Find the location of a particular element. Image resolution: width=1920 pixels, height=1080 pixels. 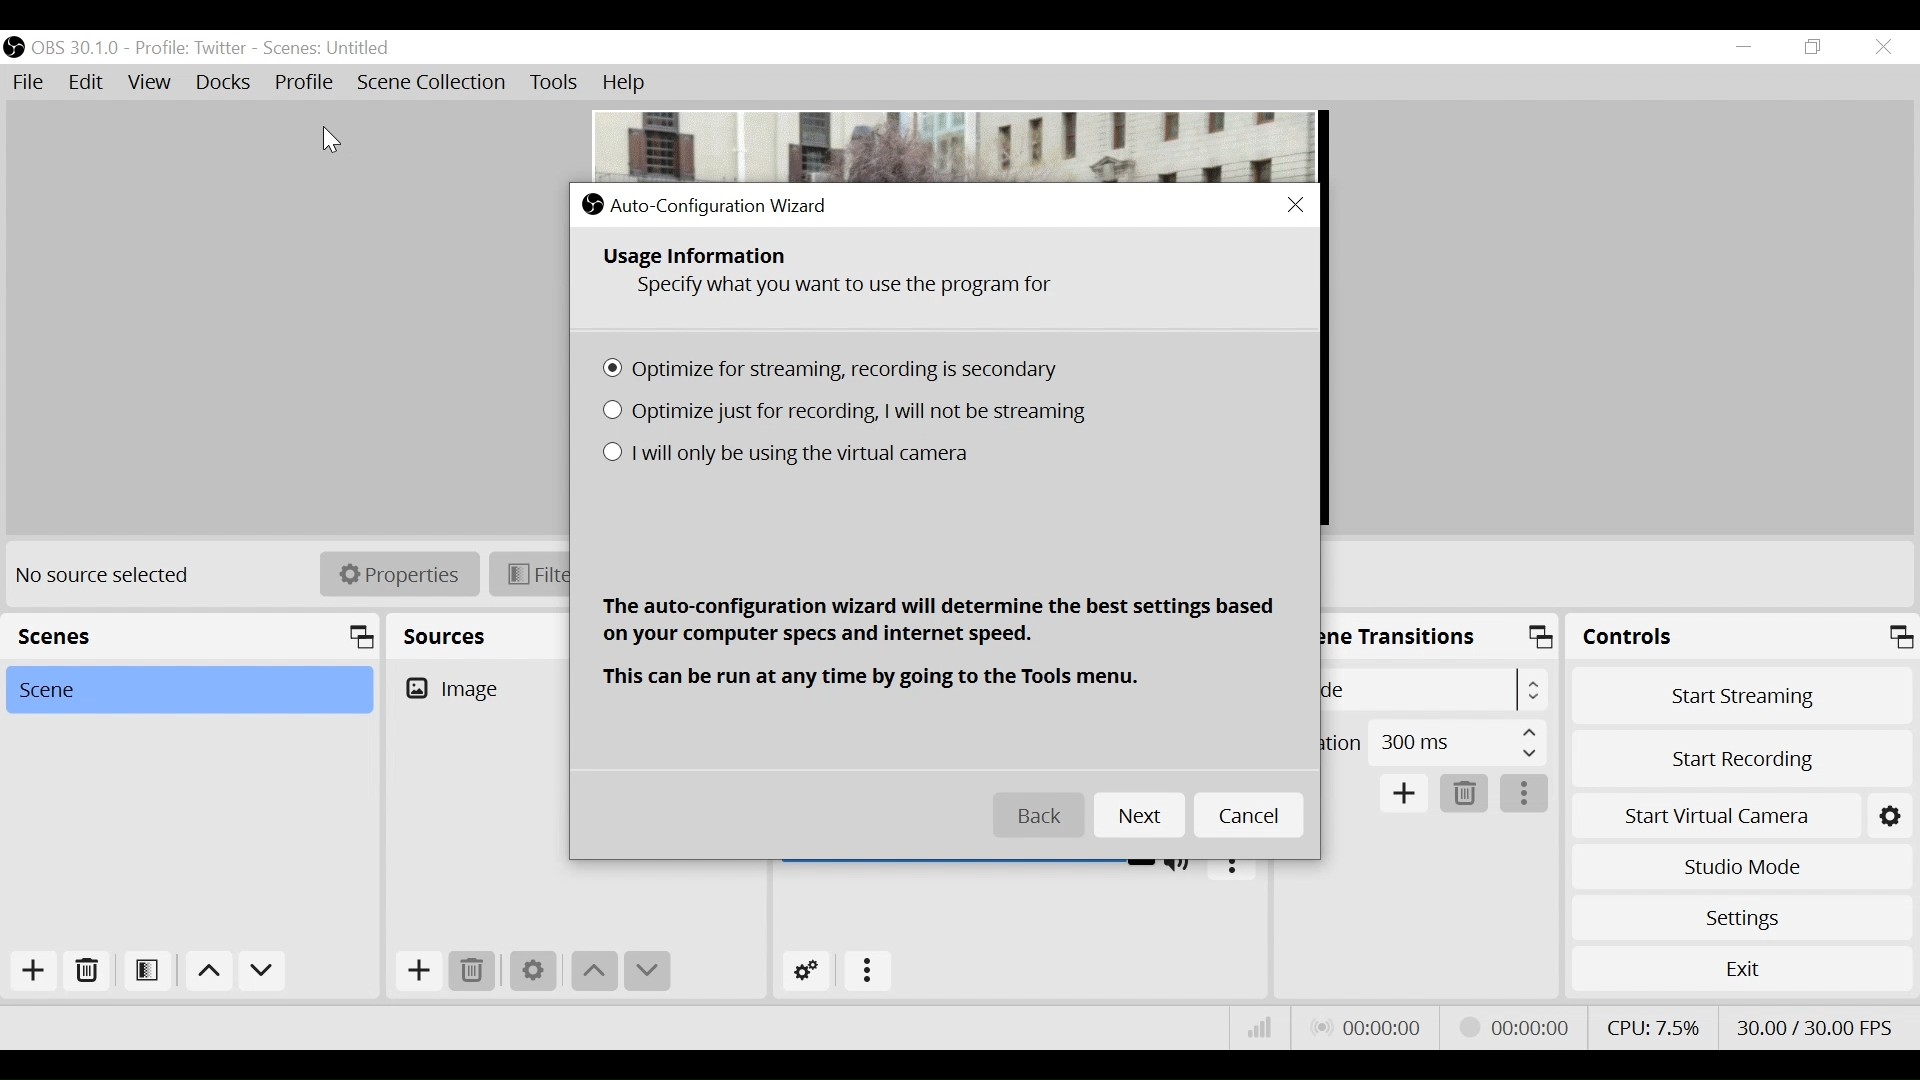

Settings  is located at coordinates (1741, 918).